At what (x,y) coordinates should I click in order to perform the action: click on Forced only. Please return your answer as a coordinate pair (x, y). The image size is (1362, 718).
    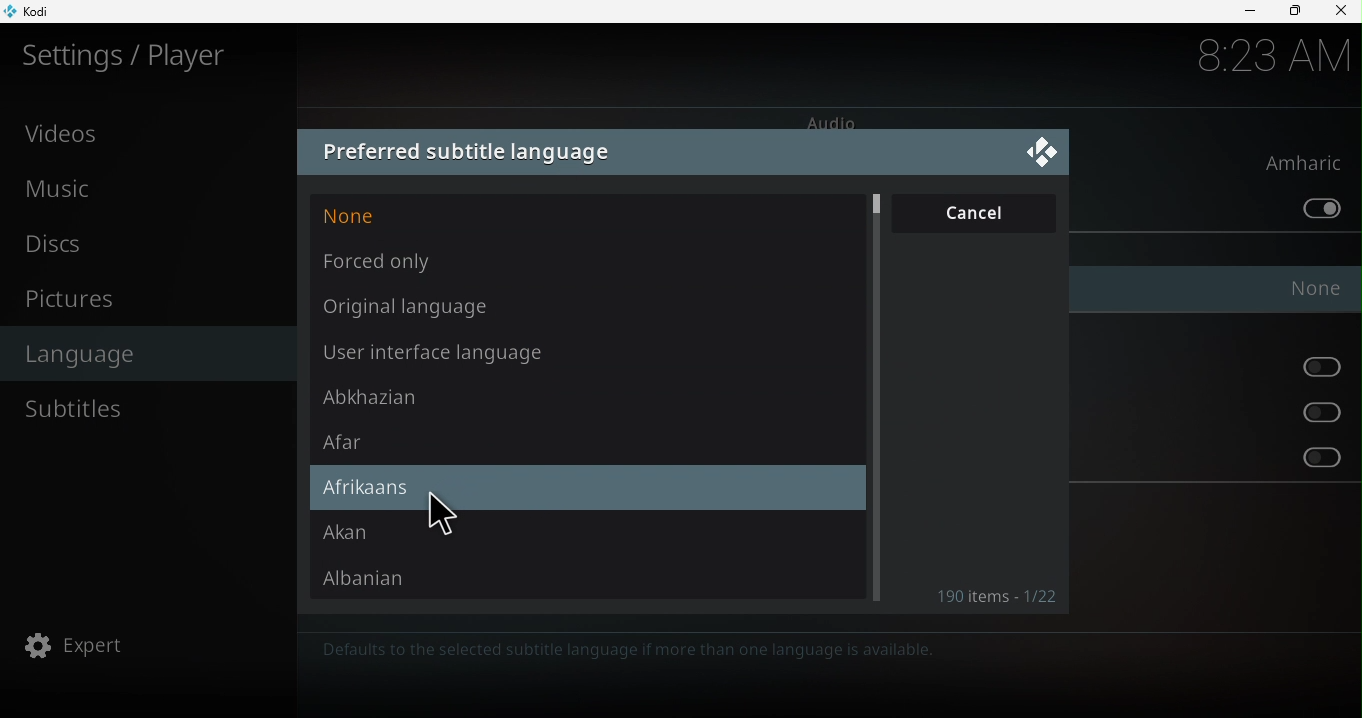
    Looking at the image, I should click on (586, 263).